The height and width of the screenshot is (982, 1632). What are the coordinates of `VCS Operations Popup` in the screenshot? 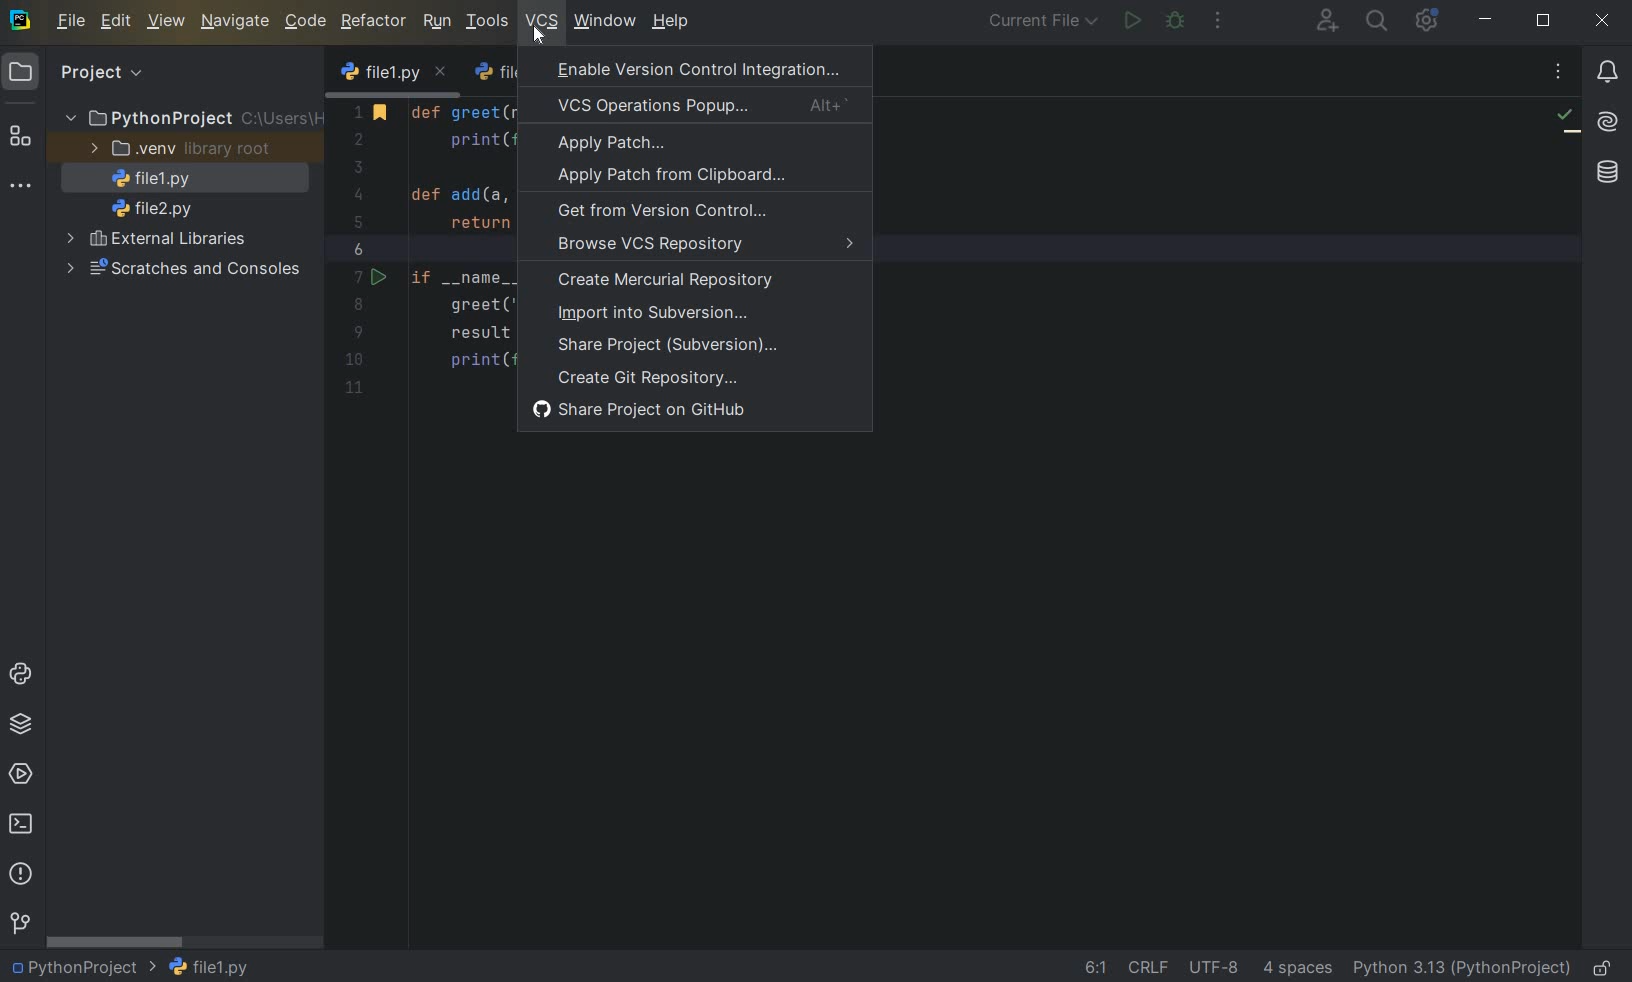 It's located at (701, 104).